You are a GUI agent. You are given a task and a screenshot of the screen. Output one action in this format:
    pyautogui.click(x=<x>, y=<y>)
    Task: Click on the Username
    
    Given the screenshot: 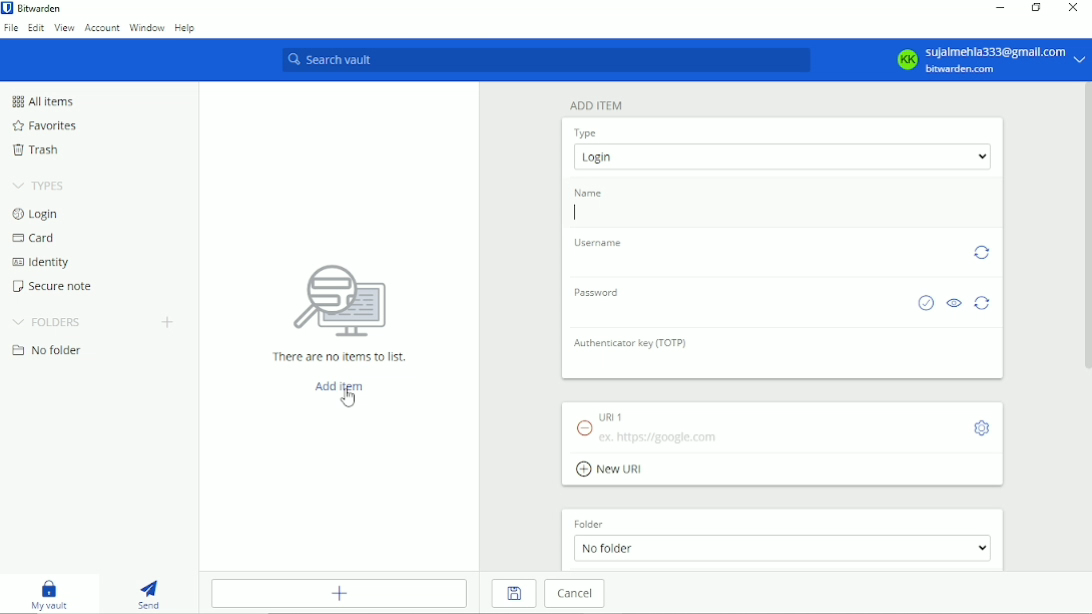 What is the action you would take?
    pyautogui.click(x=594, y=242)
    